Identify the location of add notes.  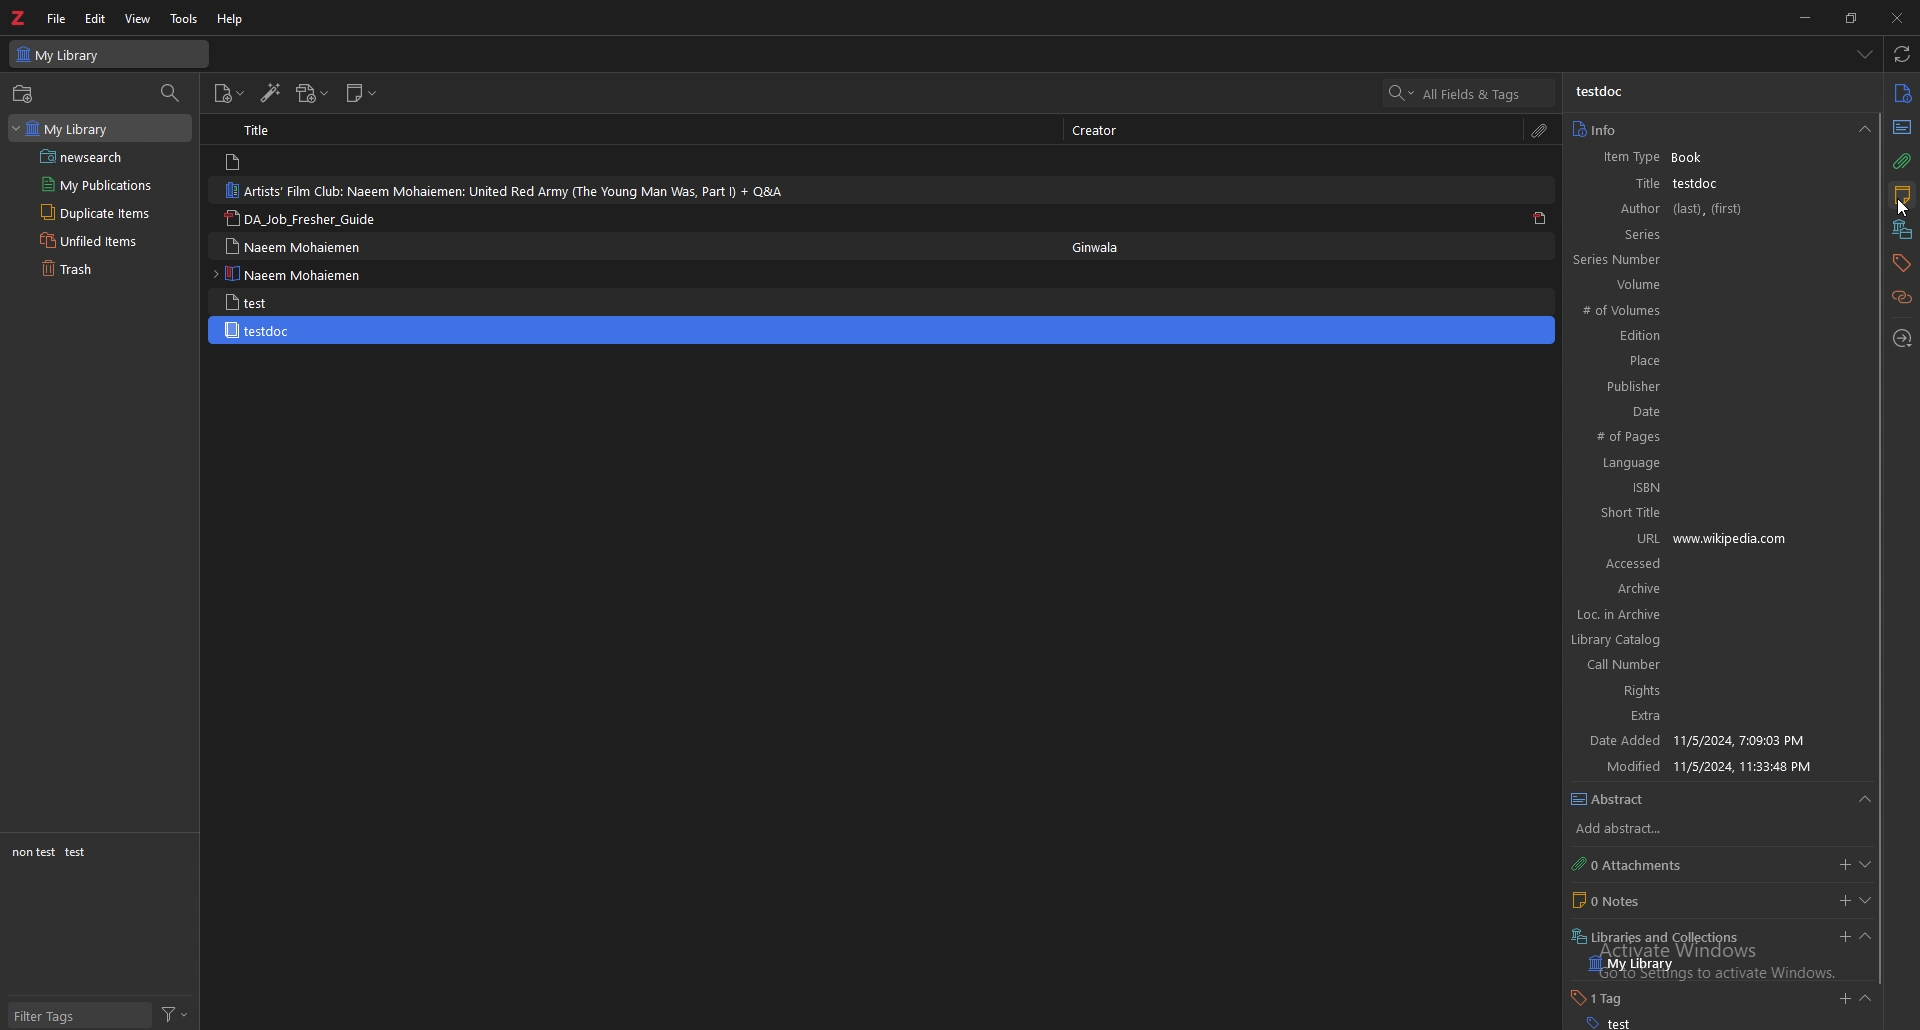
(1839, 901).